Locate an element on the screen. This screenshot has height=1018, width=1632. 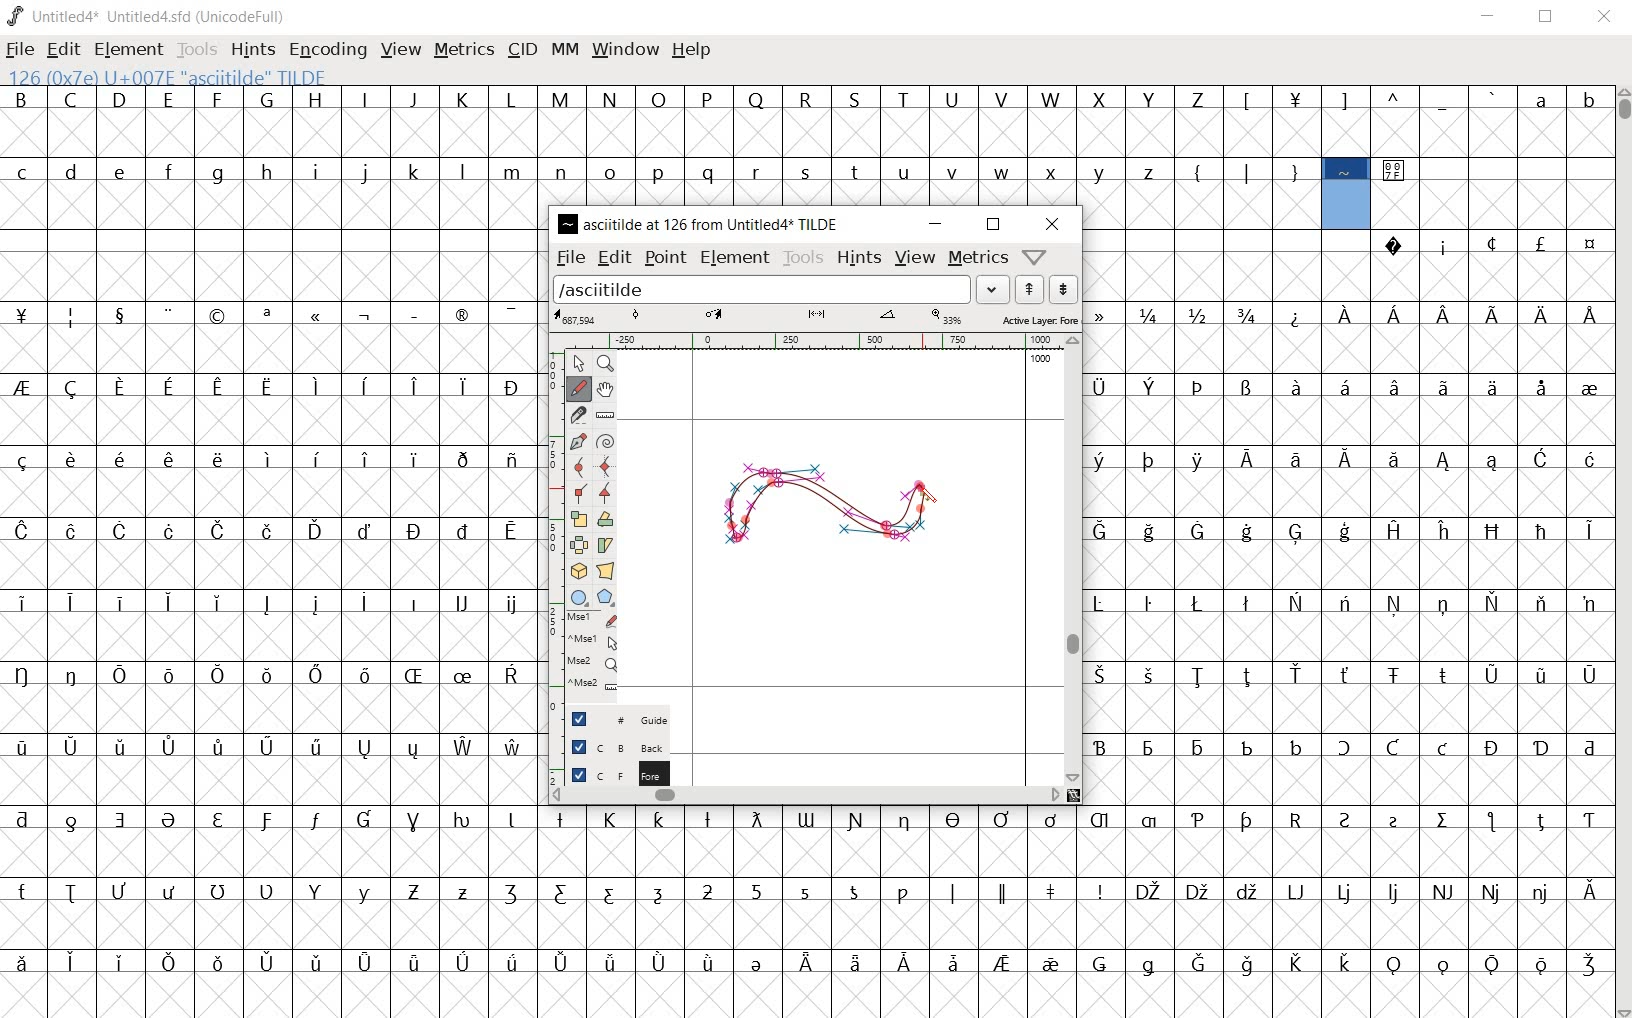
glyph characters is located at coordinates (1077, 120).